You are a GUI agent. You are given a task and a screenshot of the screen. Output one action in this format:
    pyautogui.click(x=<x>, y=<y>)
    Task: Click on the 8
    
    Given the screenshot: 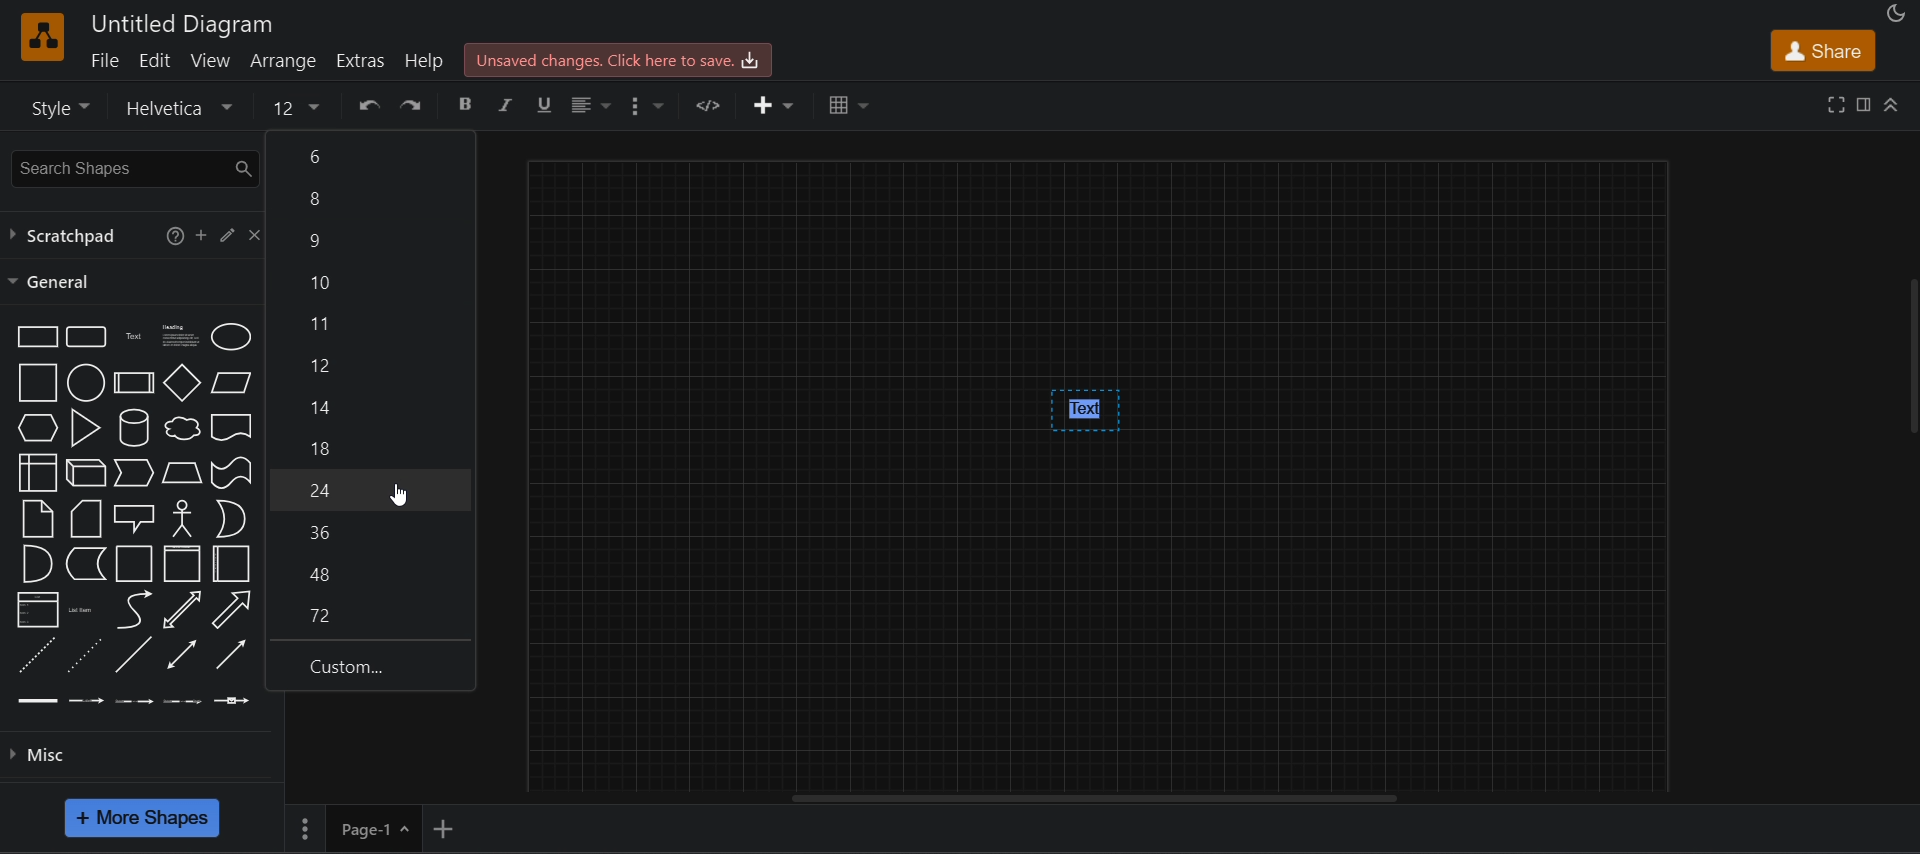 What is the action you would take?
    pyautogui.click(x=370, y=202)
    